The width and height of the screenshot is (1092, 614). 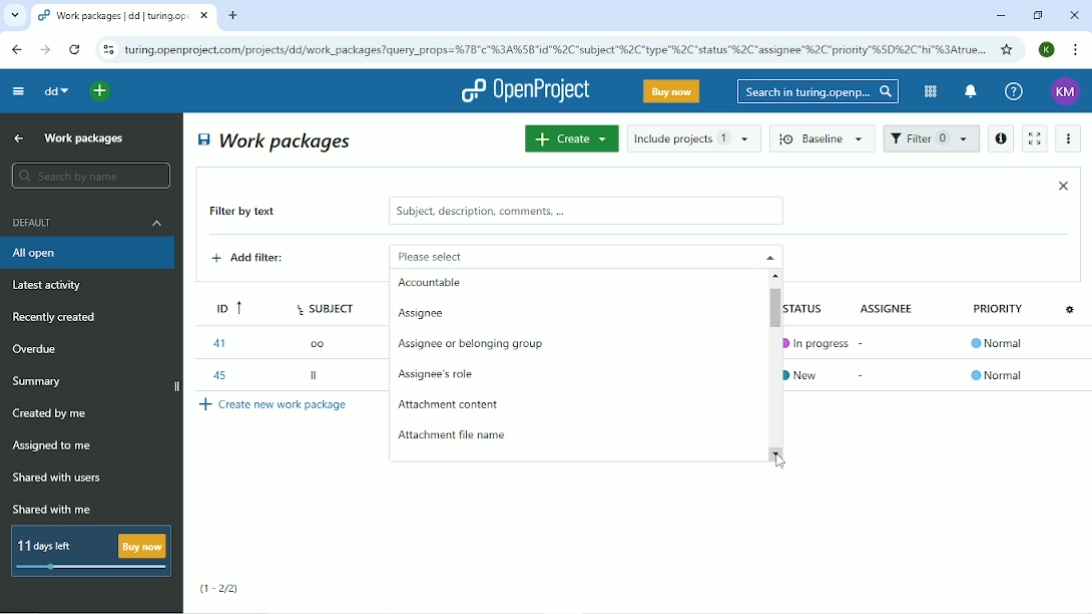 I want to click on Customize and control google chrome, so click(x=1077, y=50).